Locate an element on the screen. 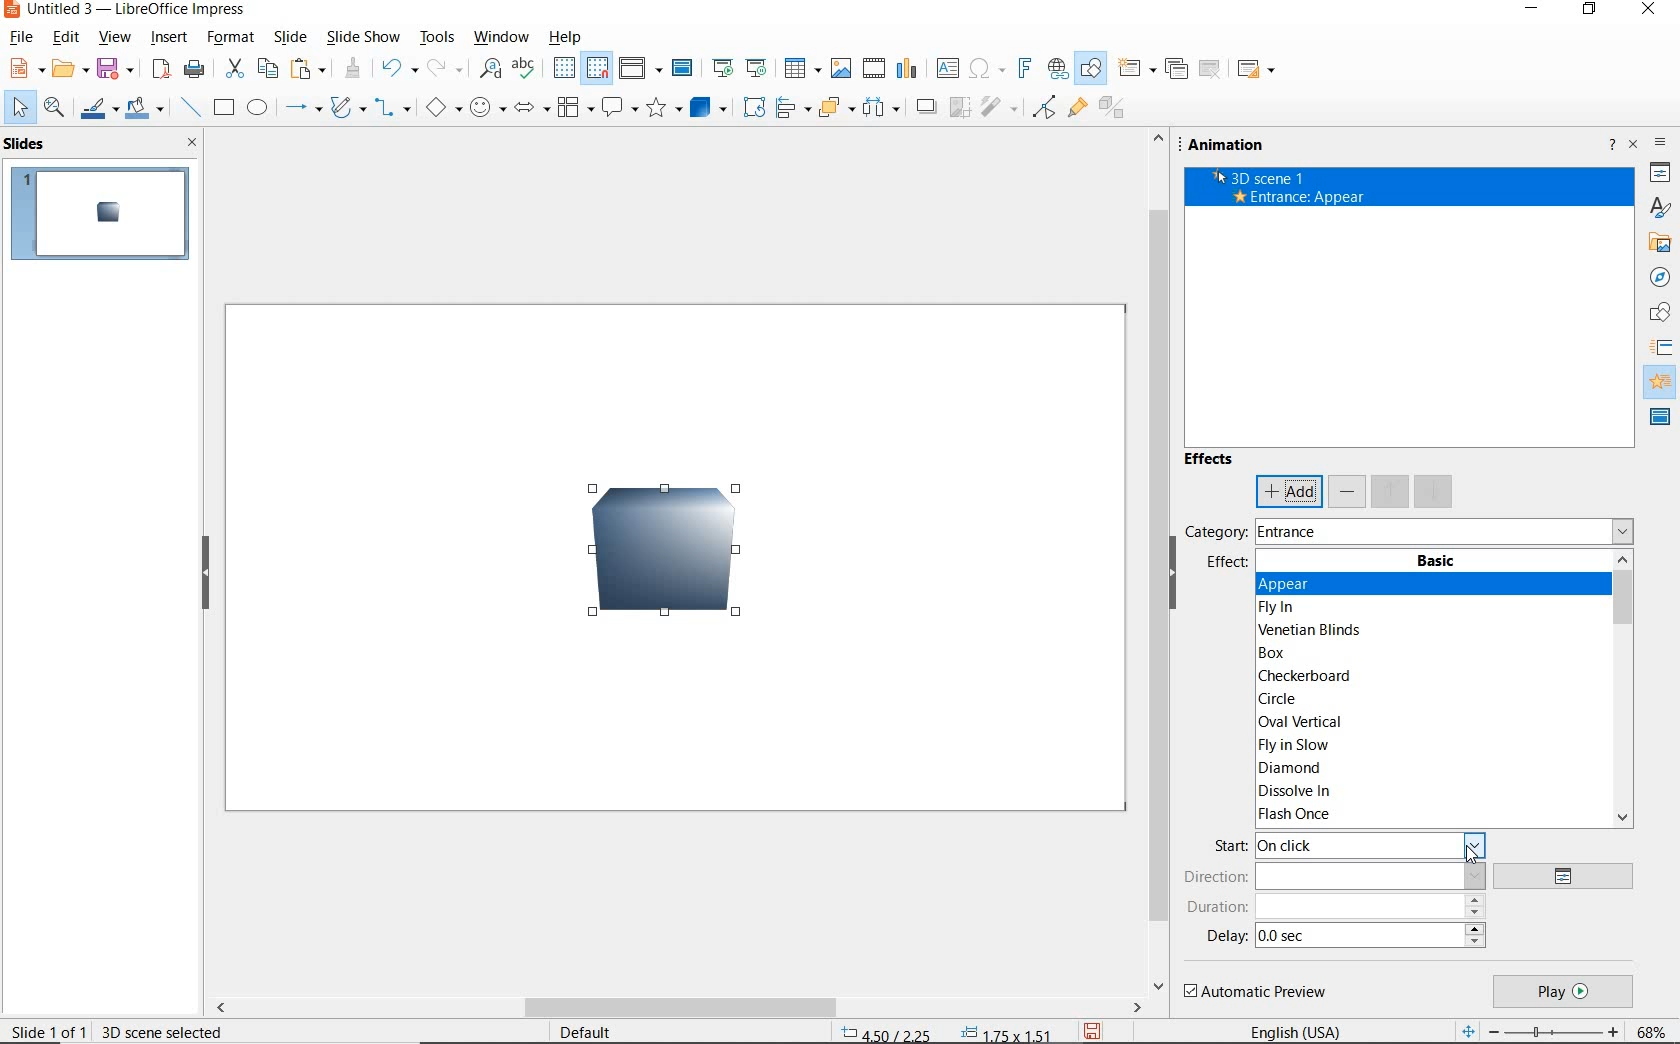  insert line is located at coordinates (191, 108).